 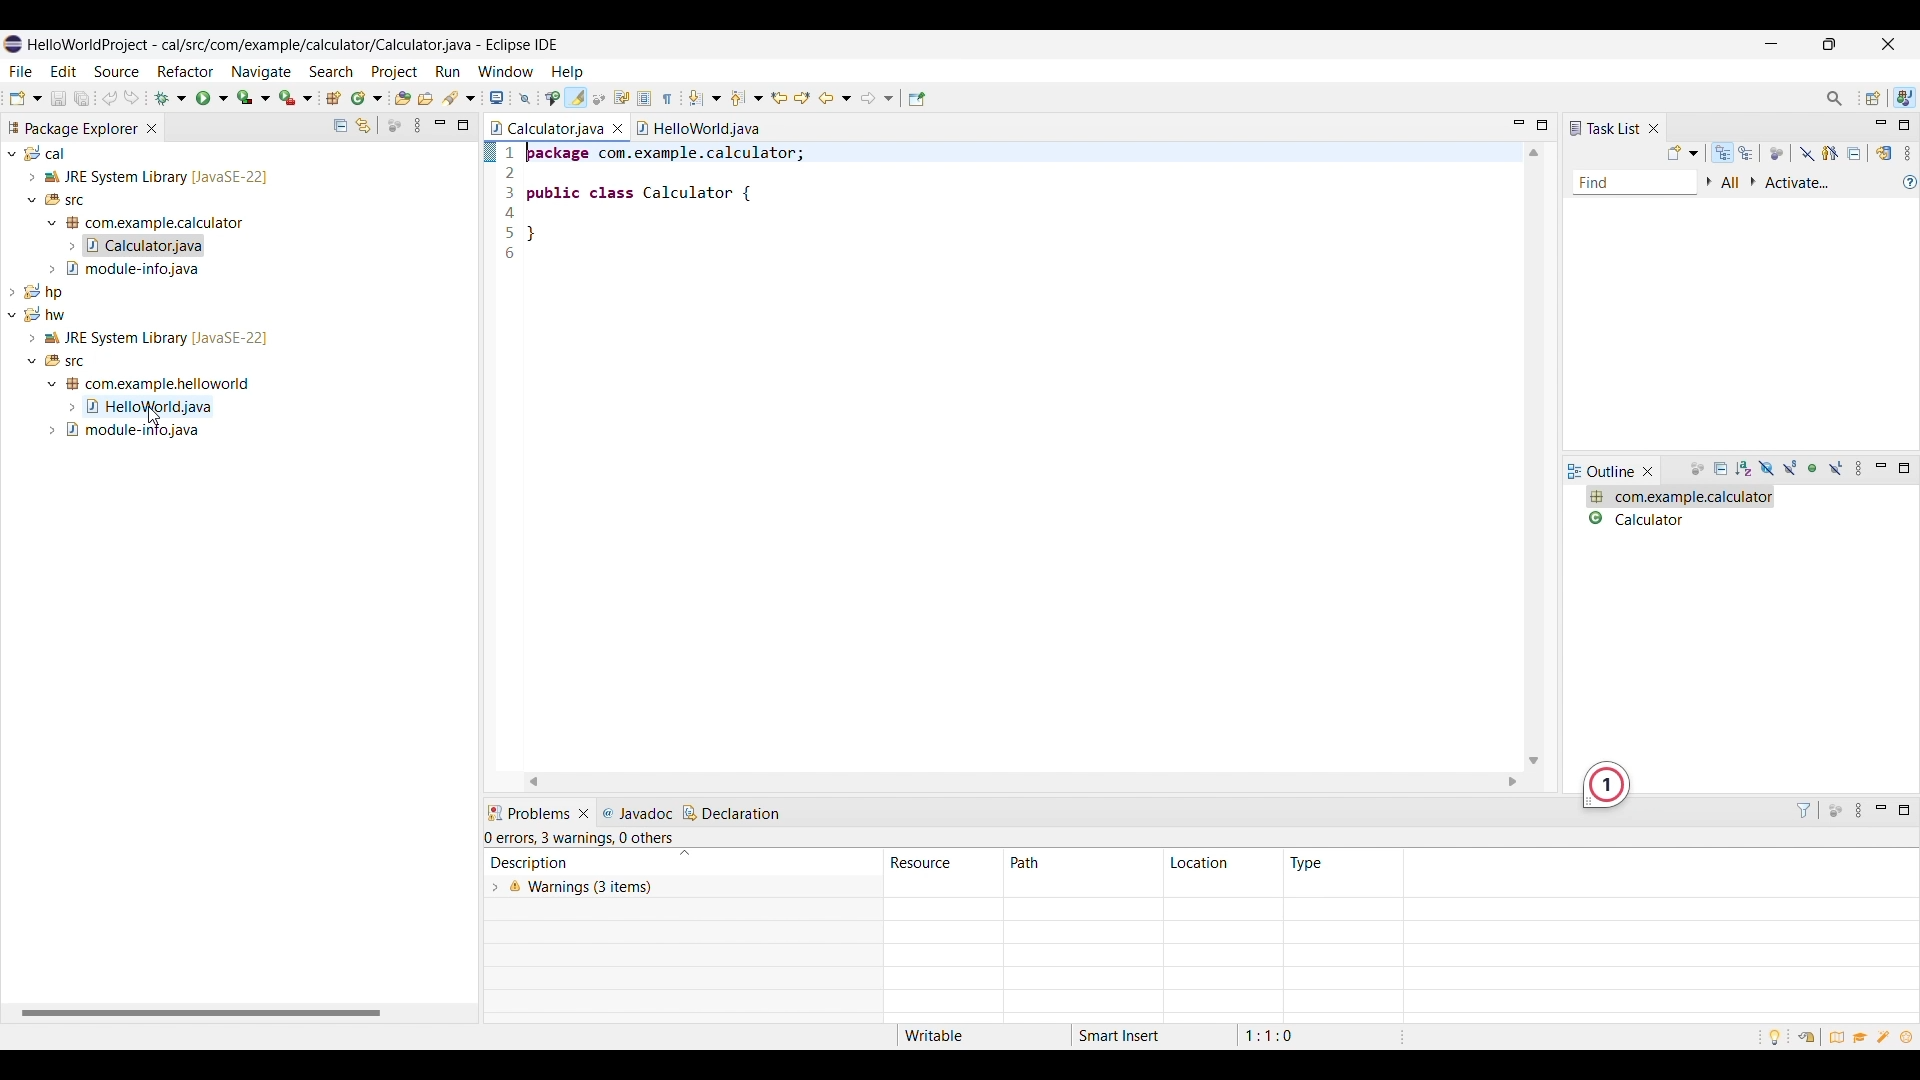 I want to click on Hide fields, so click(x=1765, y=469).